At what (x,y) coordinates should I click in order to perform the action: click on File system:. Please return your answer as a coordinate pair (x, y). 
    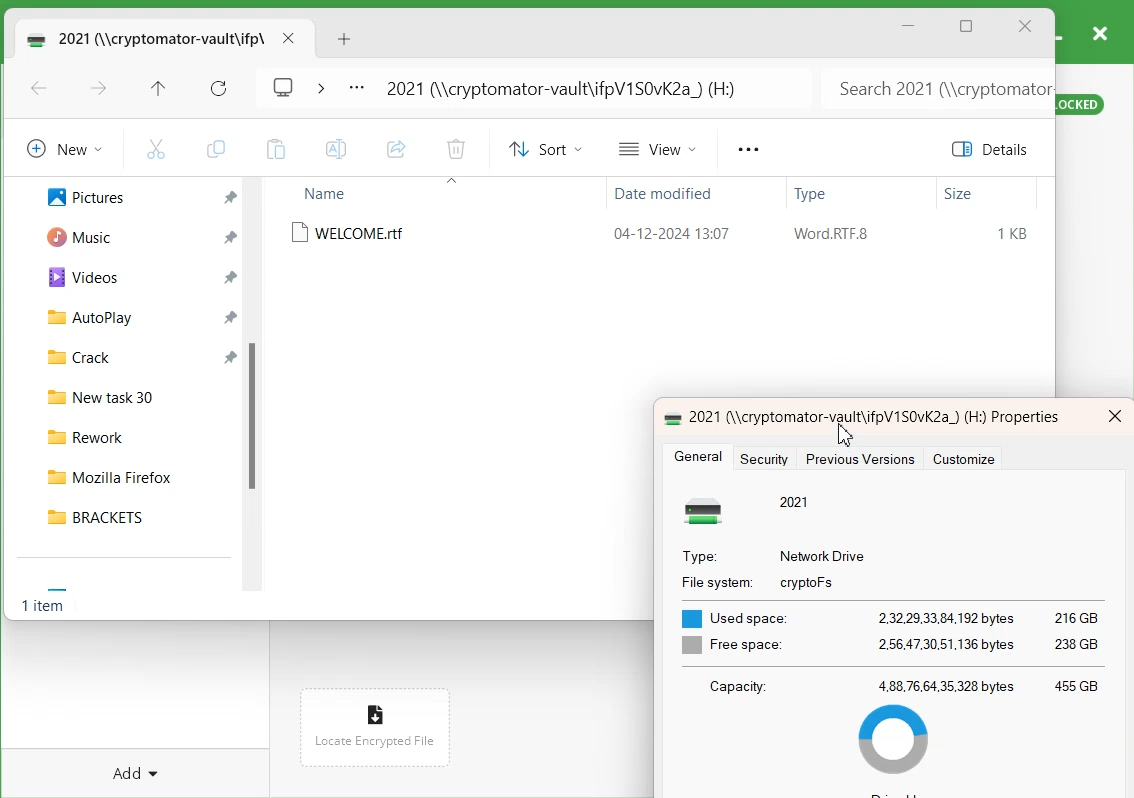
    Looking at the image, I should click on (714, 583).